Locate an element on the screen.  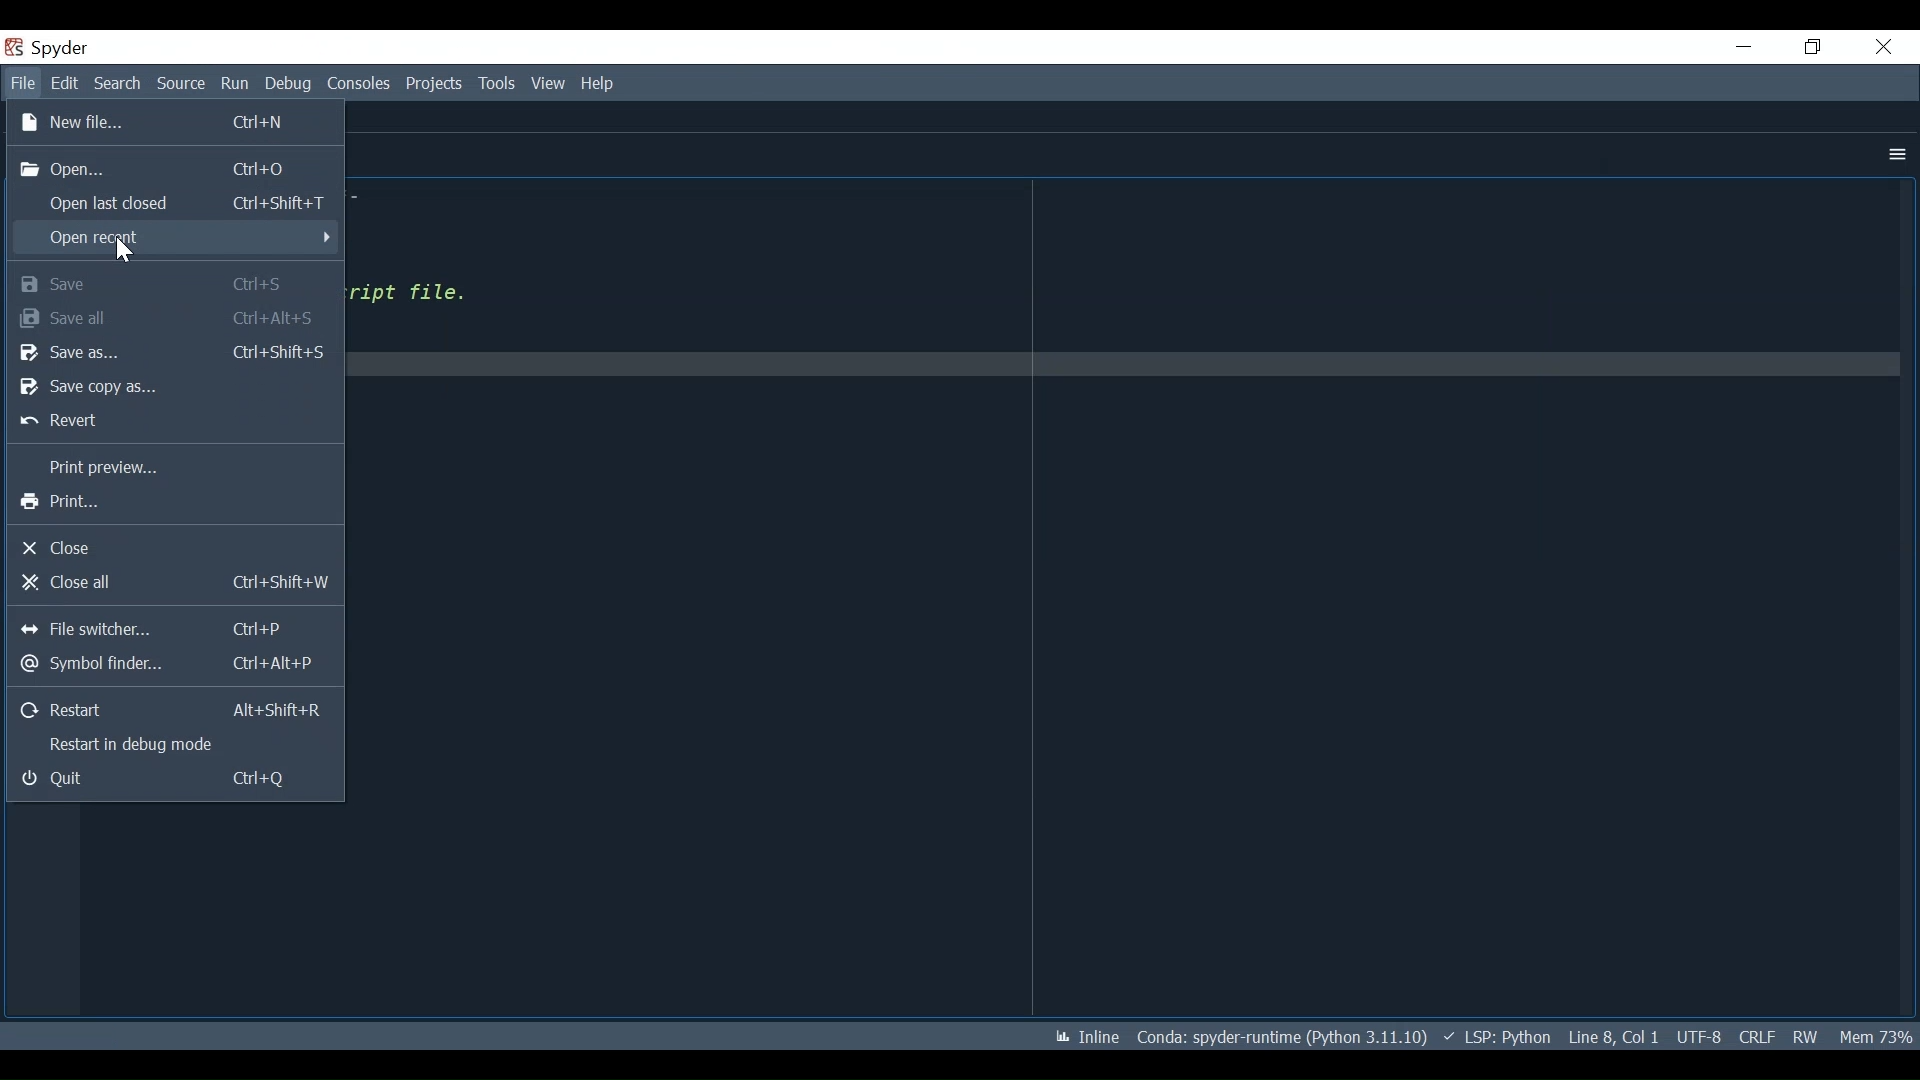
Spyder Desktop Icon is located at coordinates (15, 47).